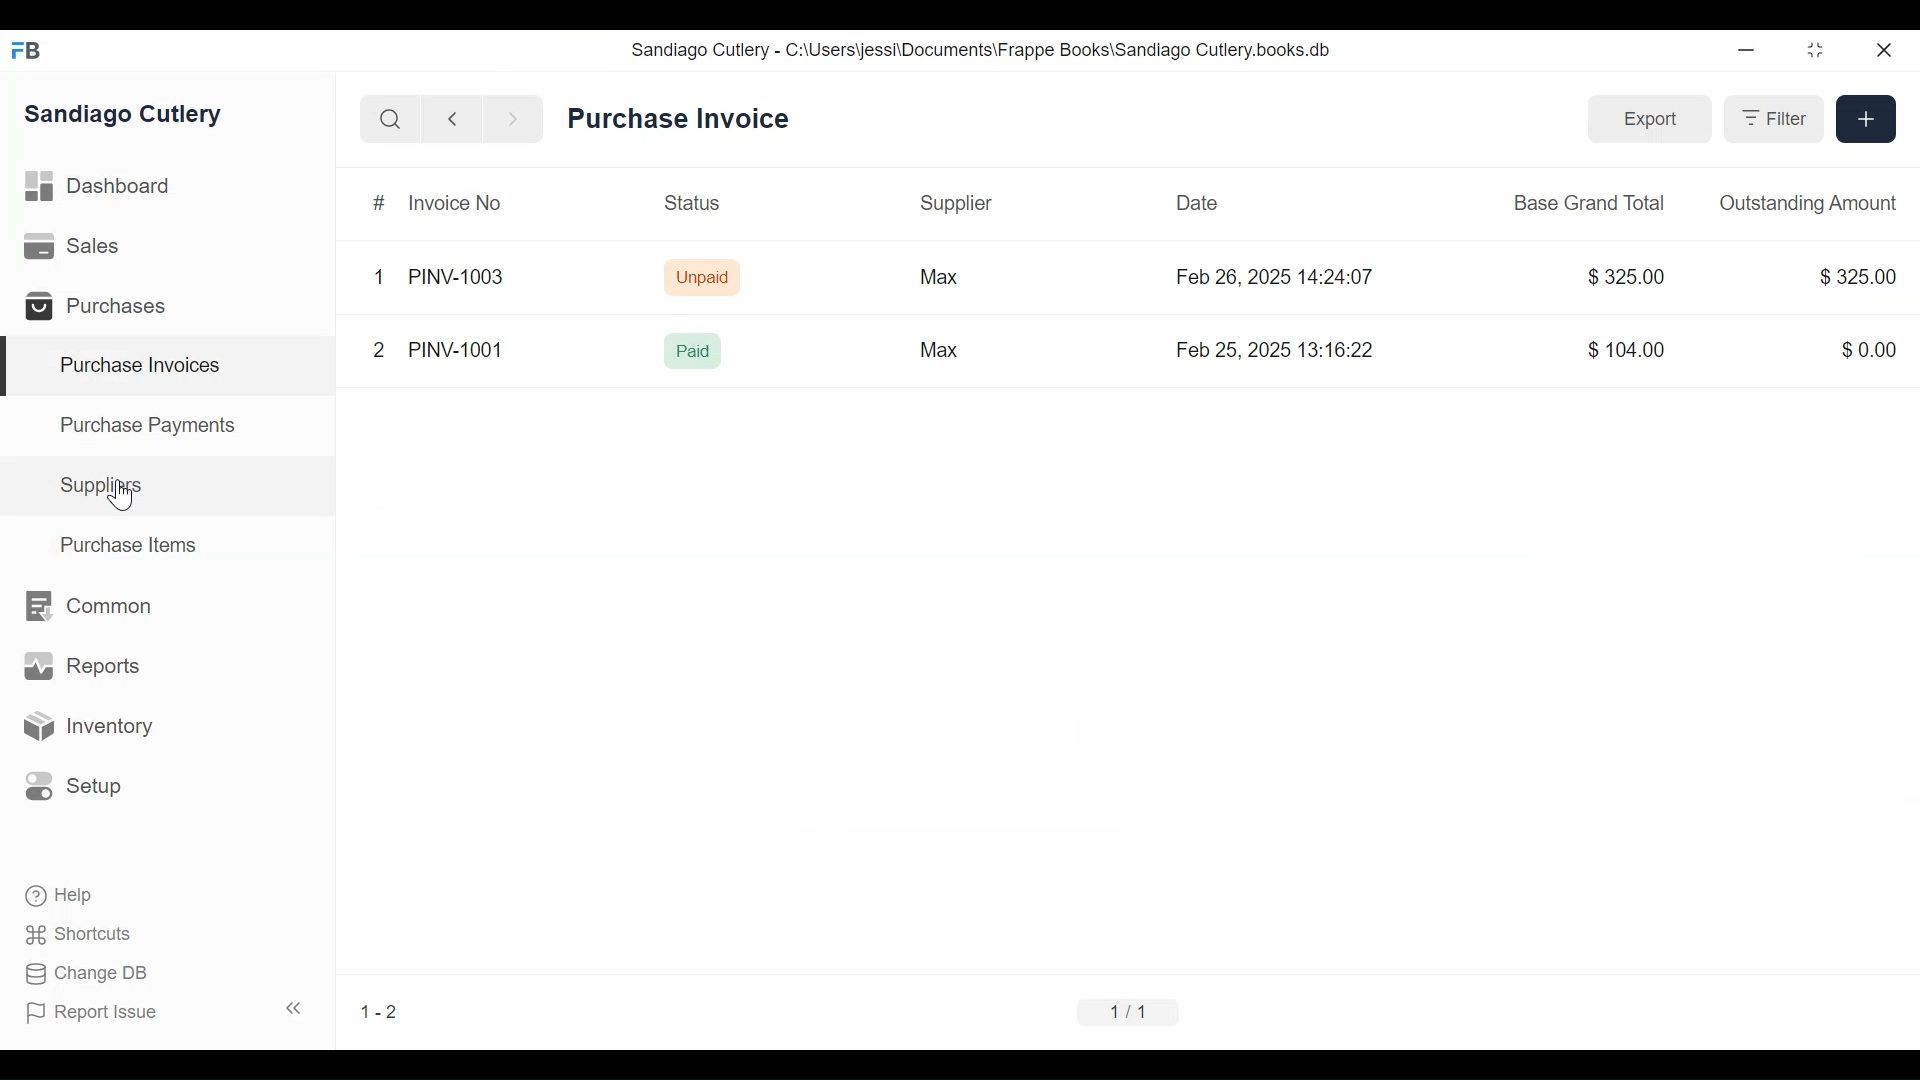 The image size is (1920, 1080). I want to click on Supplier, so click(954, 197).